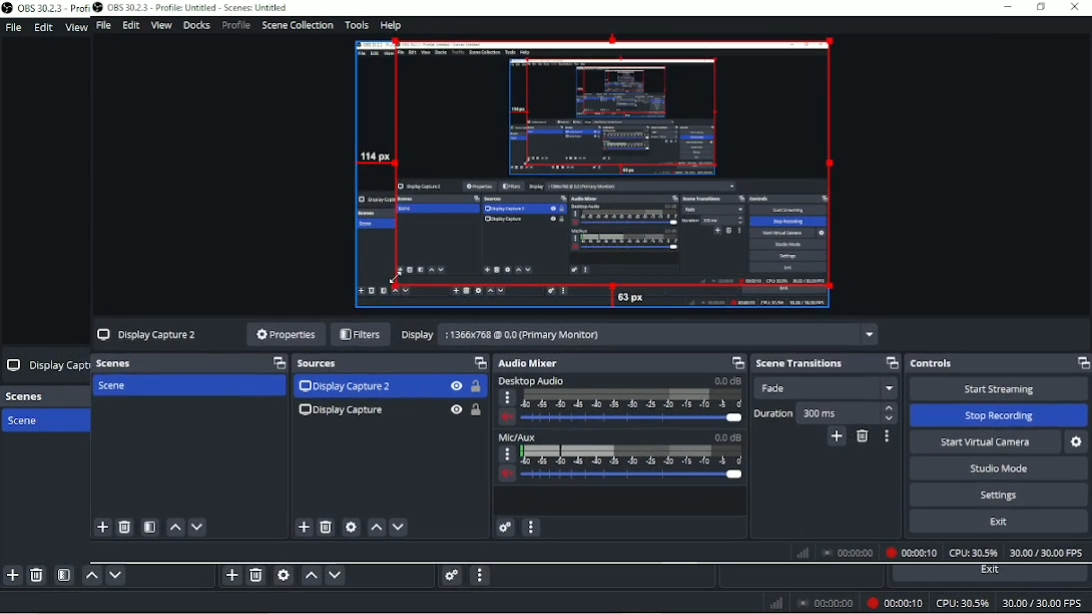  Describe the element at coordinates (829, 386) in the screenshot. I see `Fade` at that location.